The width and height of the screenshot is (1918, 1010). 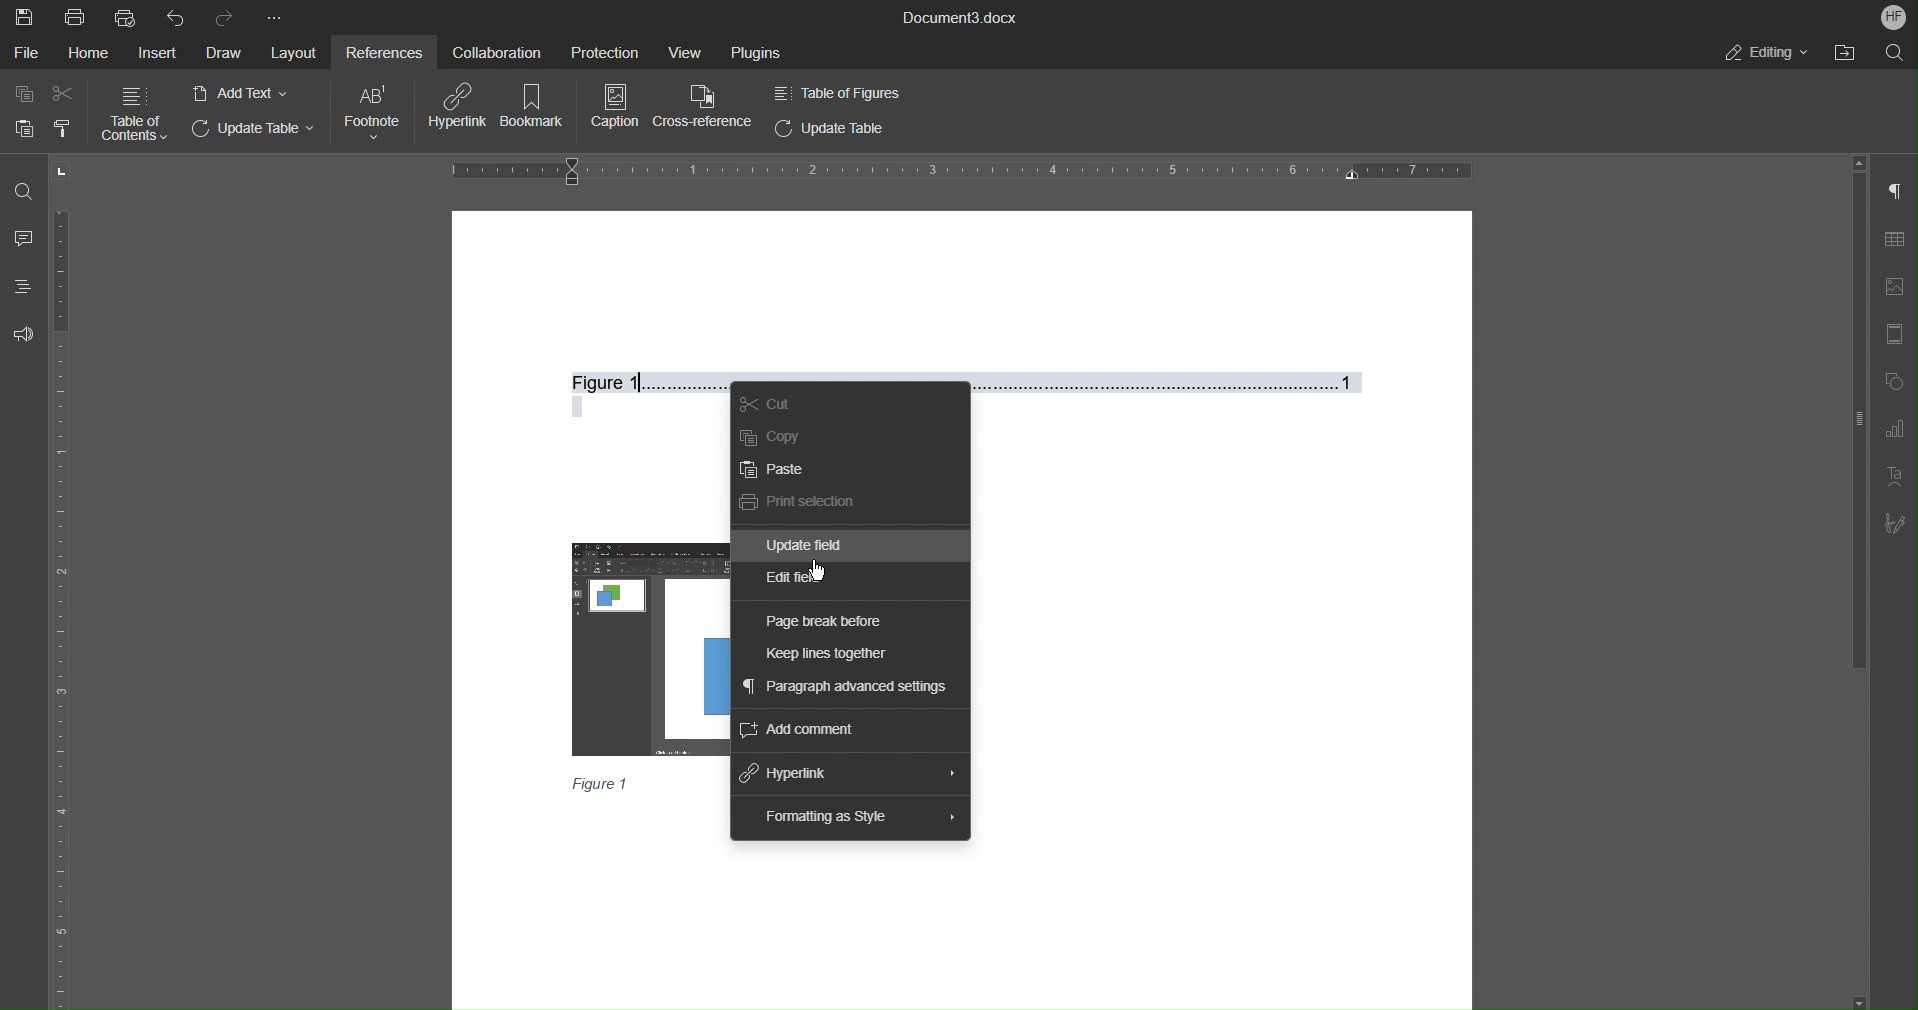 I want to click on Editing, so click(x=1766, y=53).